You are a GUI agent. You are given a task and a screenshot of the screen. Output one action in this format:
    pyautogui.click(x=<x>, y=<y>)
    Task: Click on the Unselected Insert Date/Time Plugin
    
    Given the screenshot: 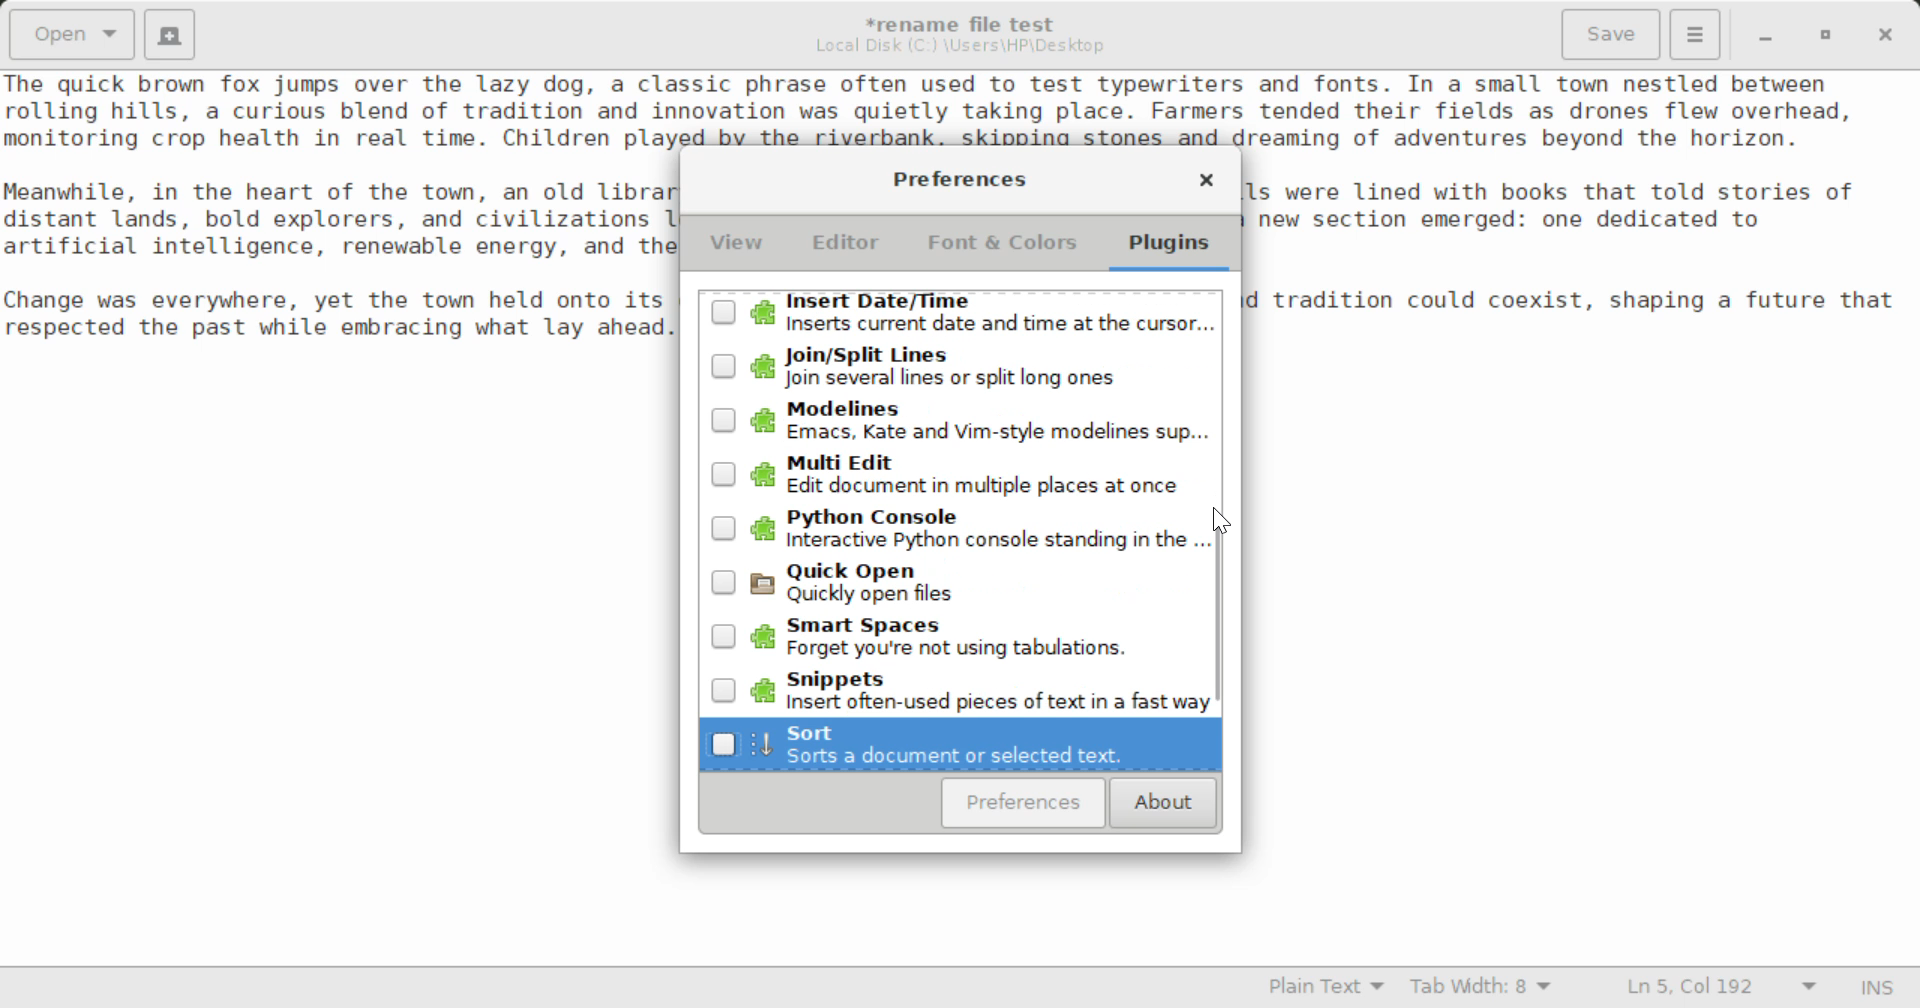 What is the action you would take?
    pyautogui.click(x=958, y=317)
    